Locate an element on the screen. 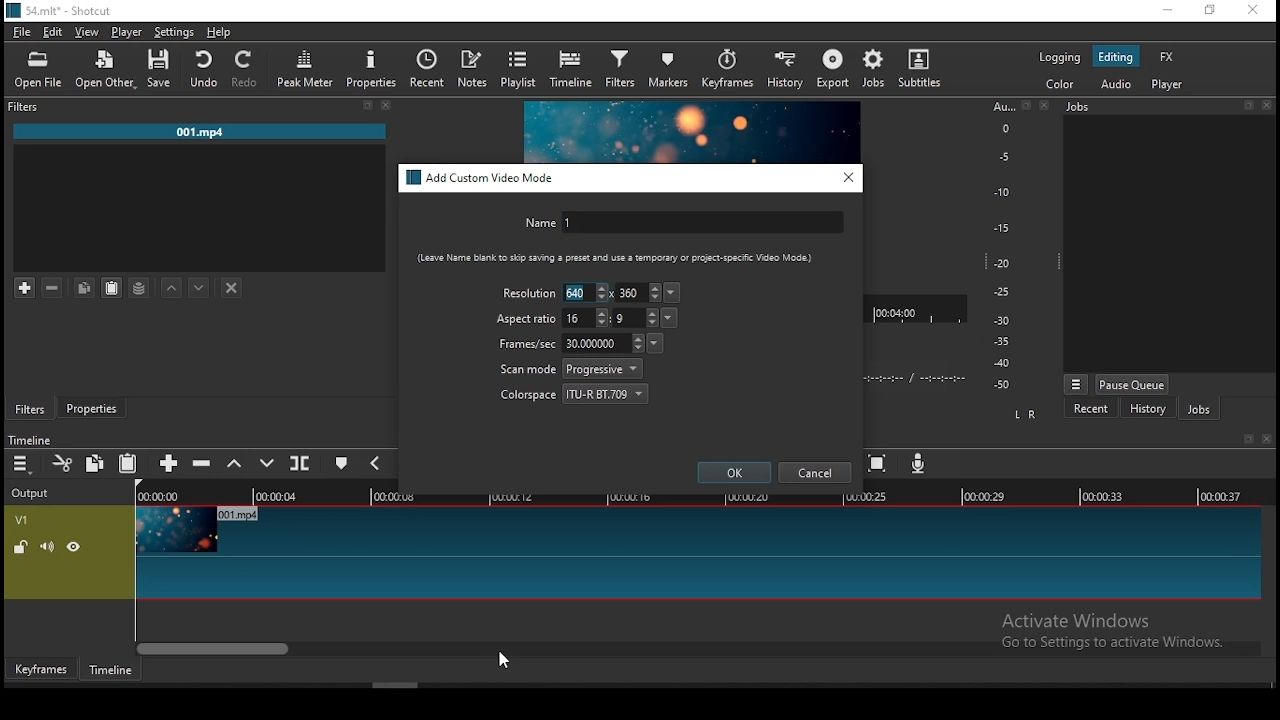  -20 is located at coordinates (1002, 263).